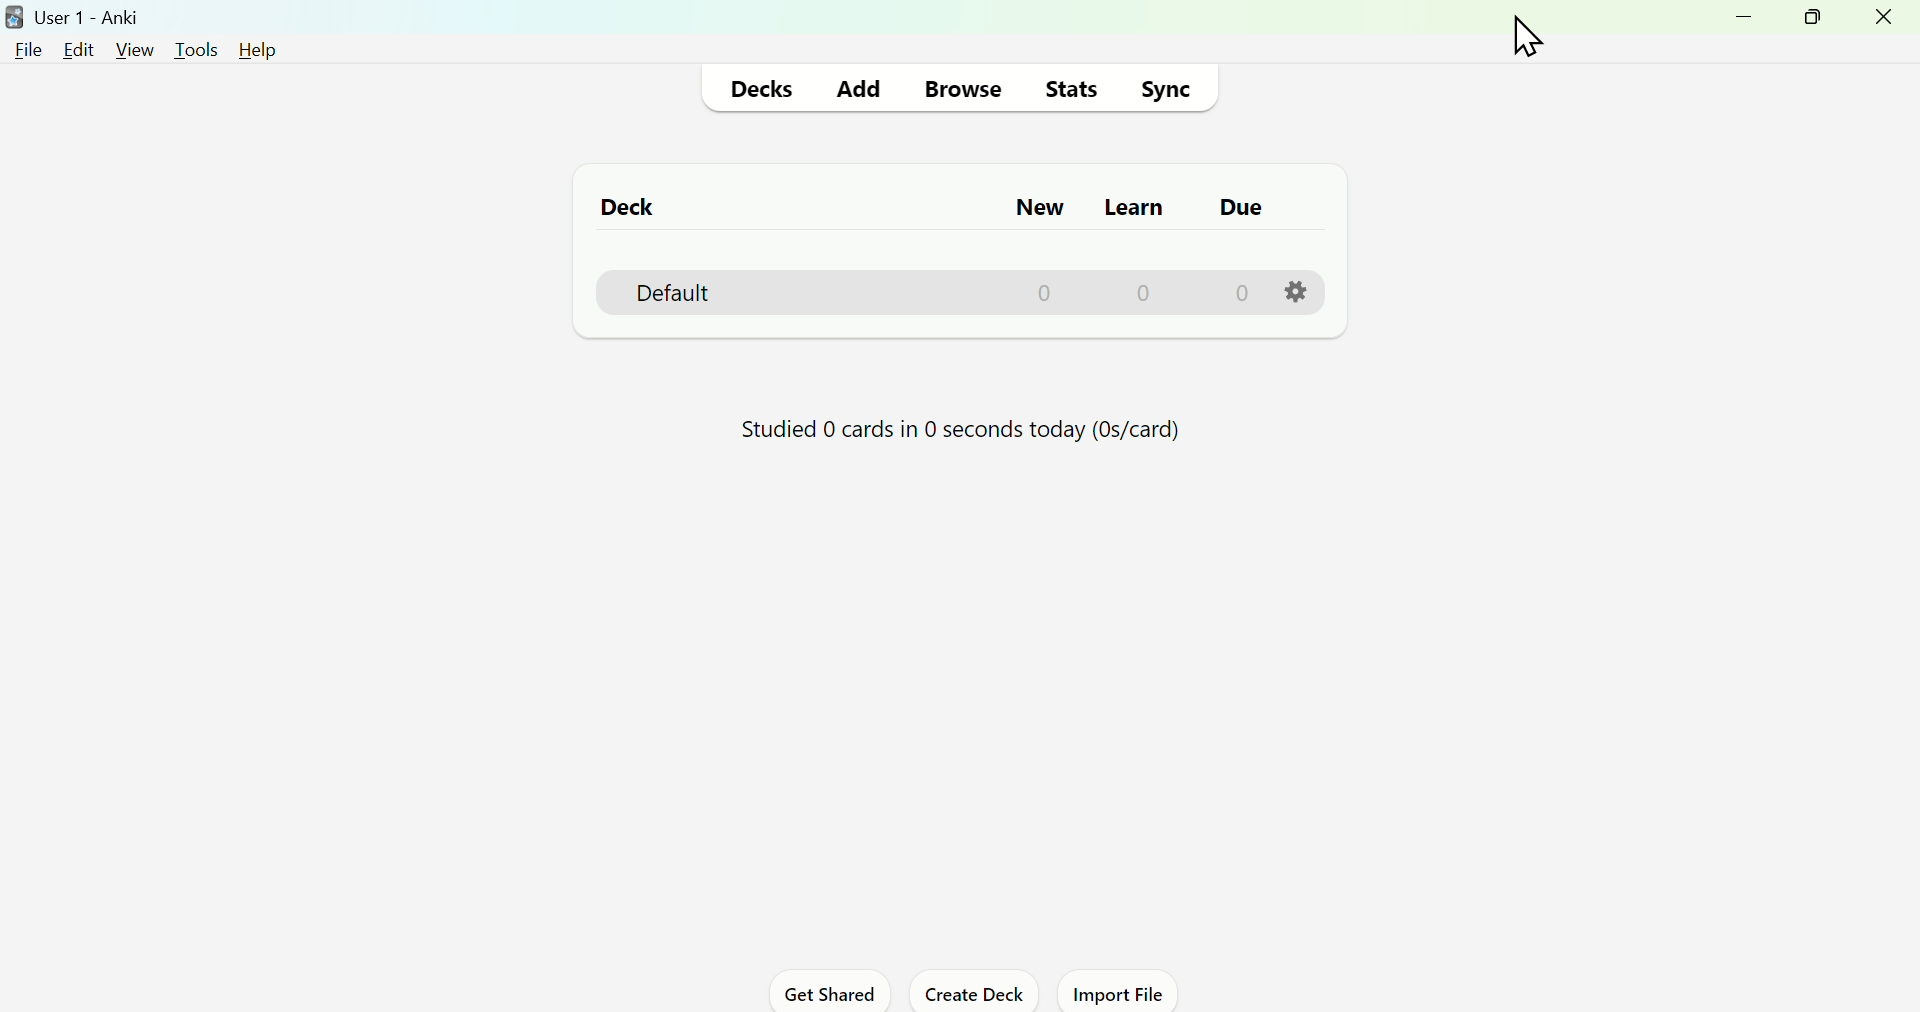 This screenshot has height=1012, width=1920. I want to click on File, so click(25, 53).